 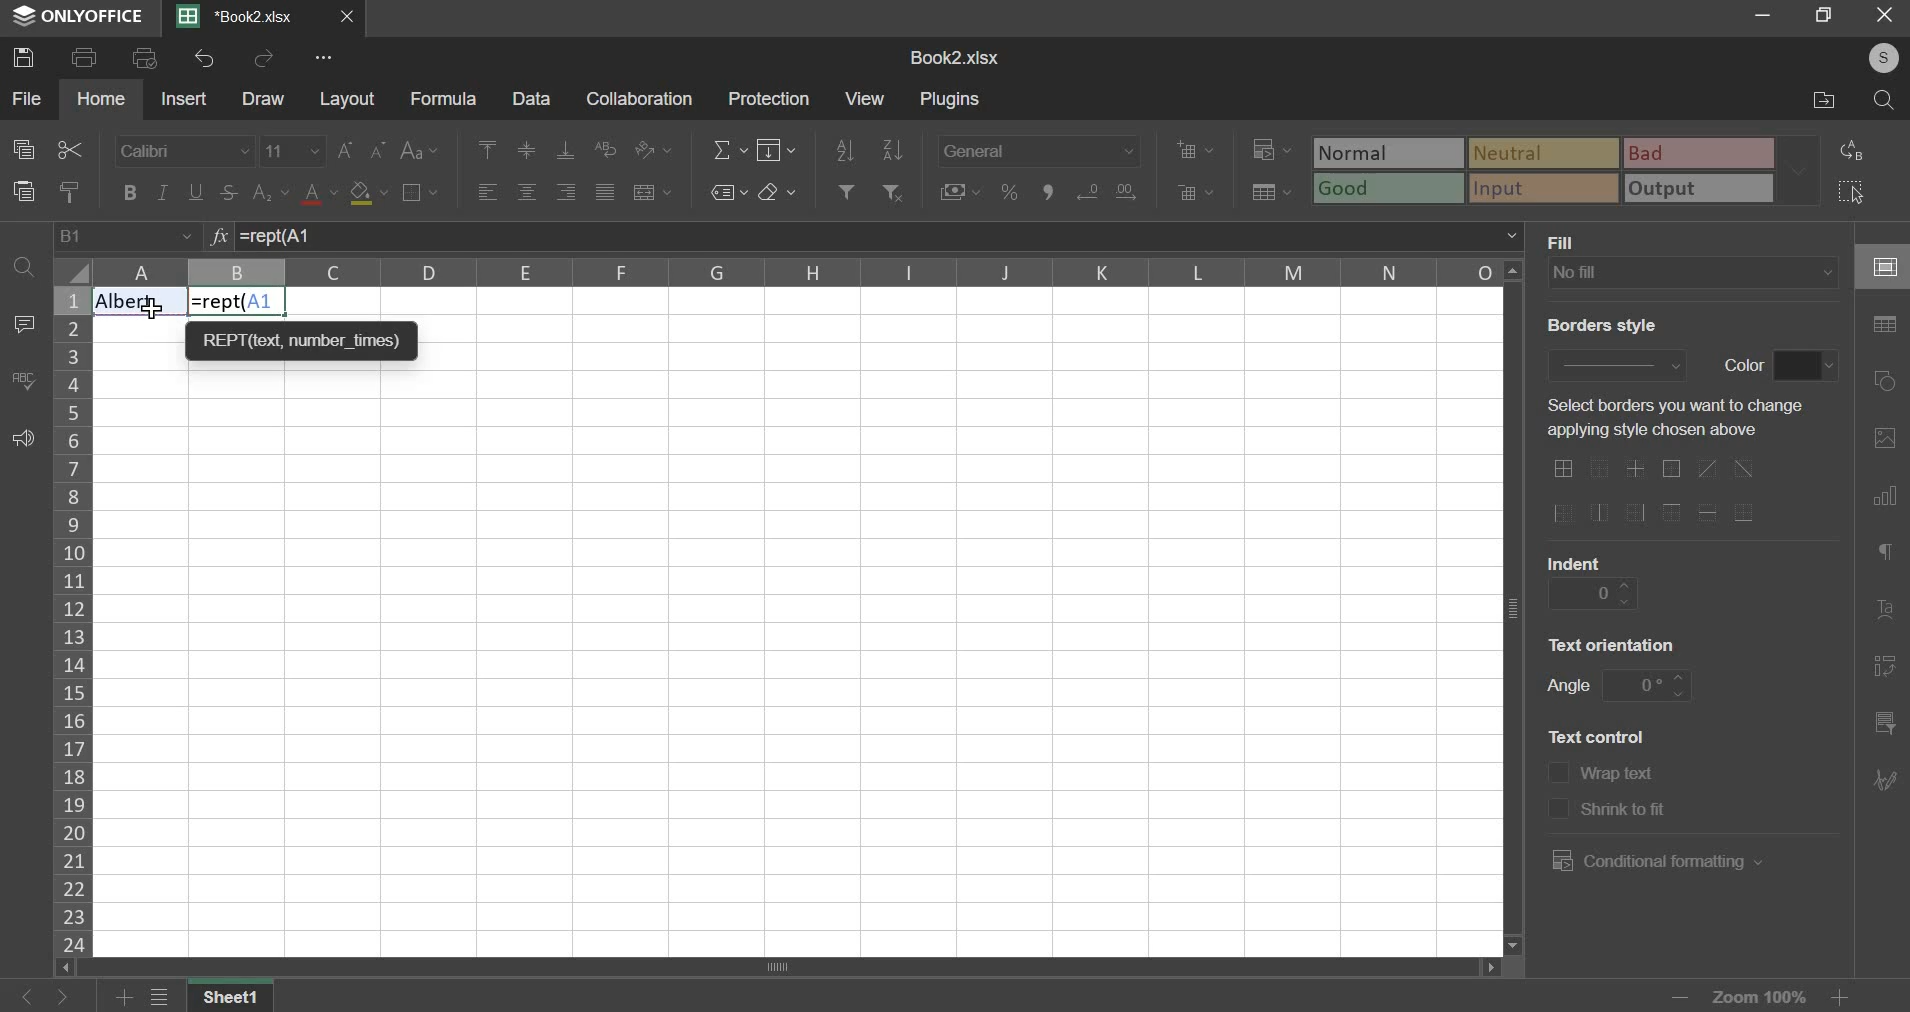 What do you see at coordinates (892, 150) in the screenshot?
I see `sort descending` at bounding box center [892, 150].